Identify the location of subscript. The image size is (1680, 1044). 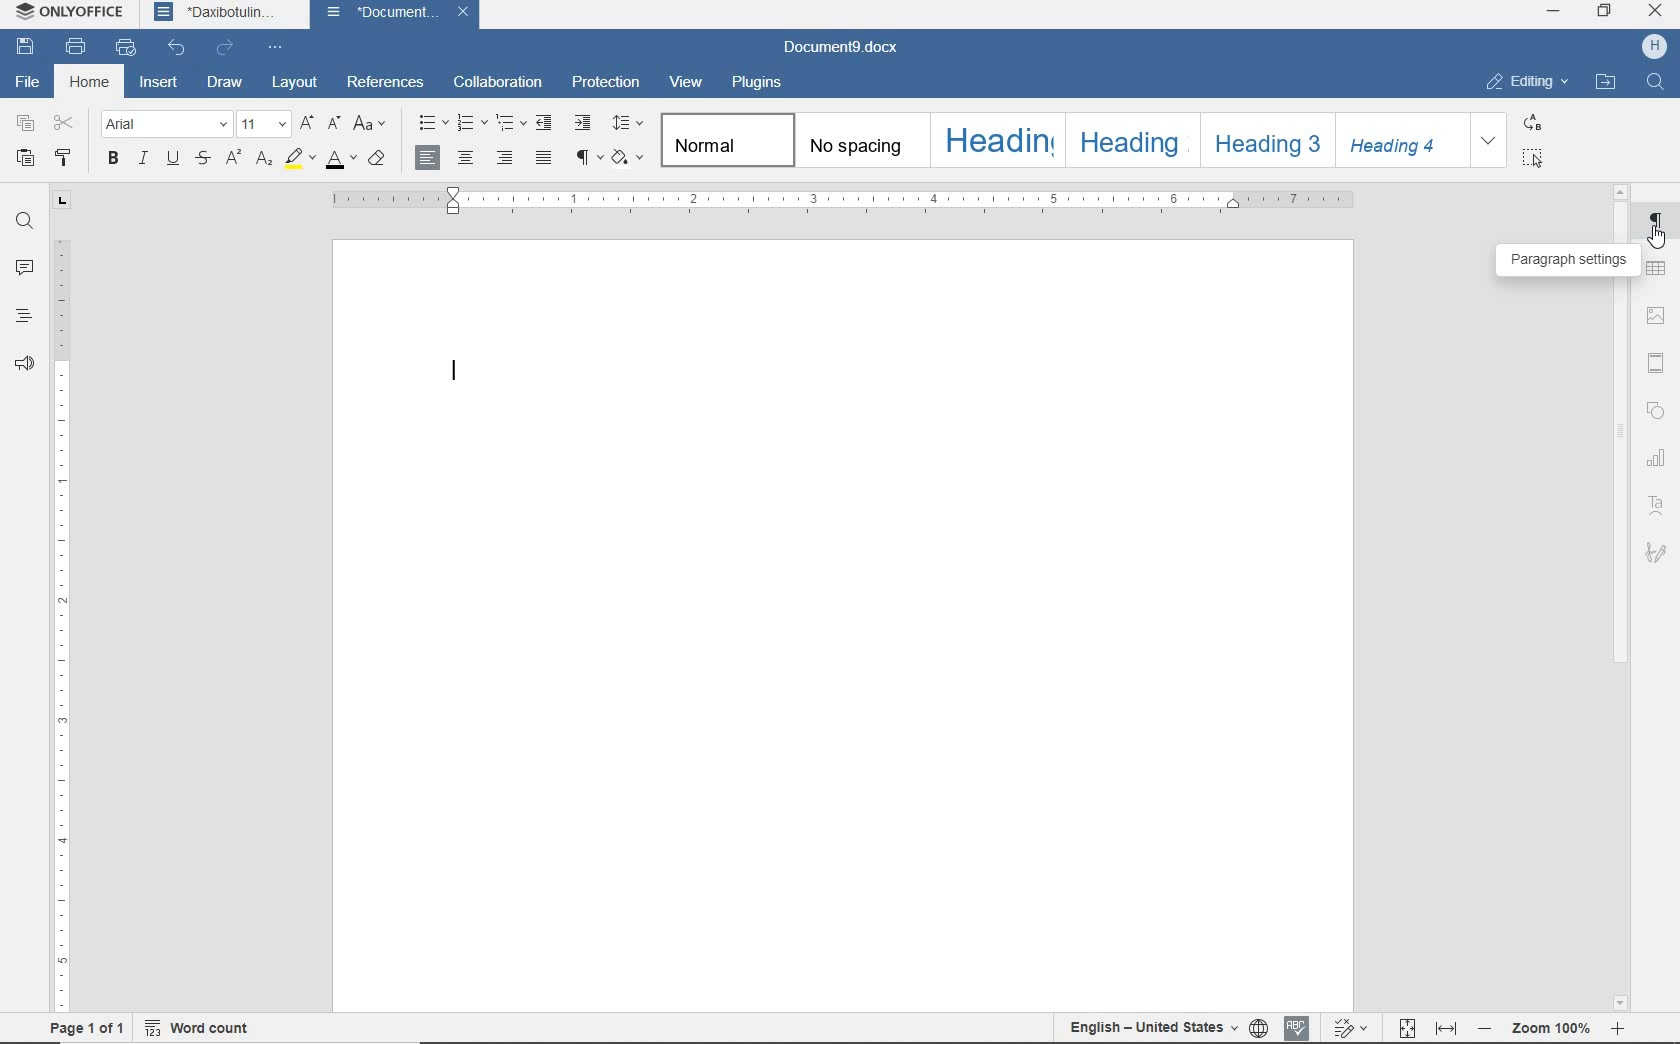
(265, 161).